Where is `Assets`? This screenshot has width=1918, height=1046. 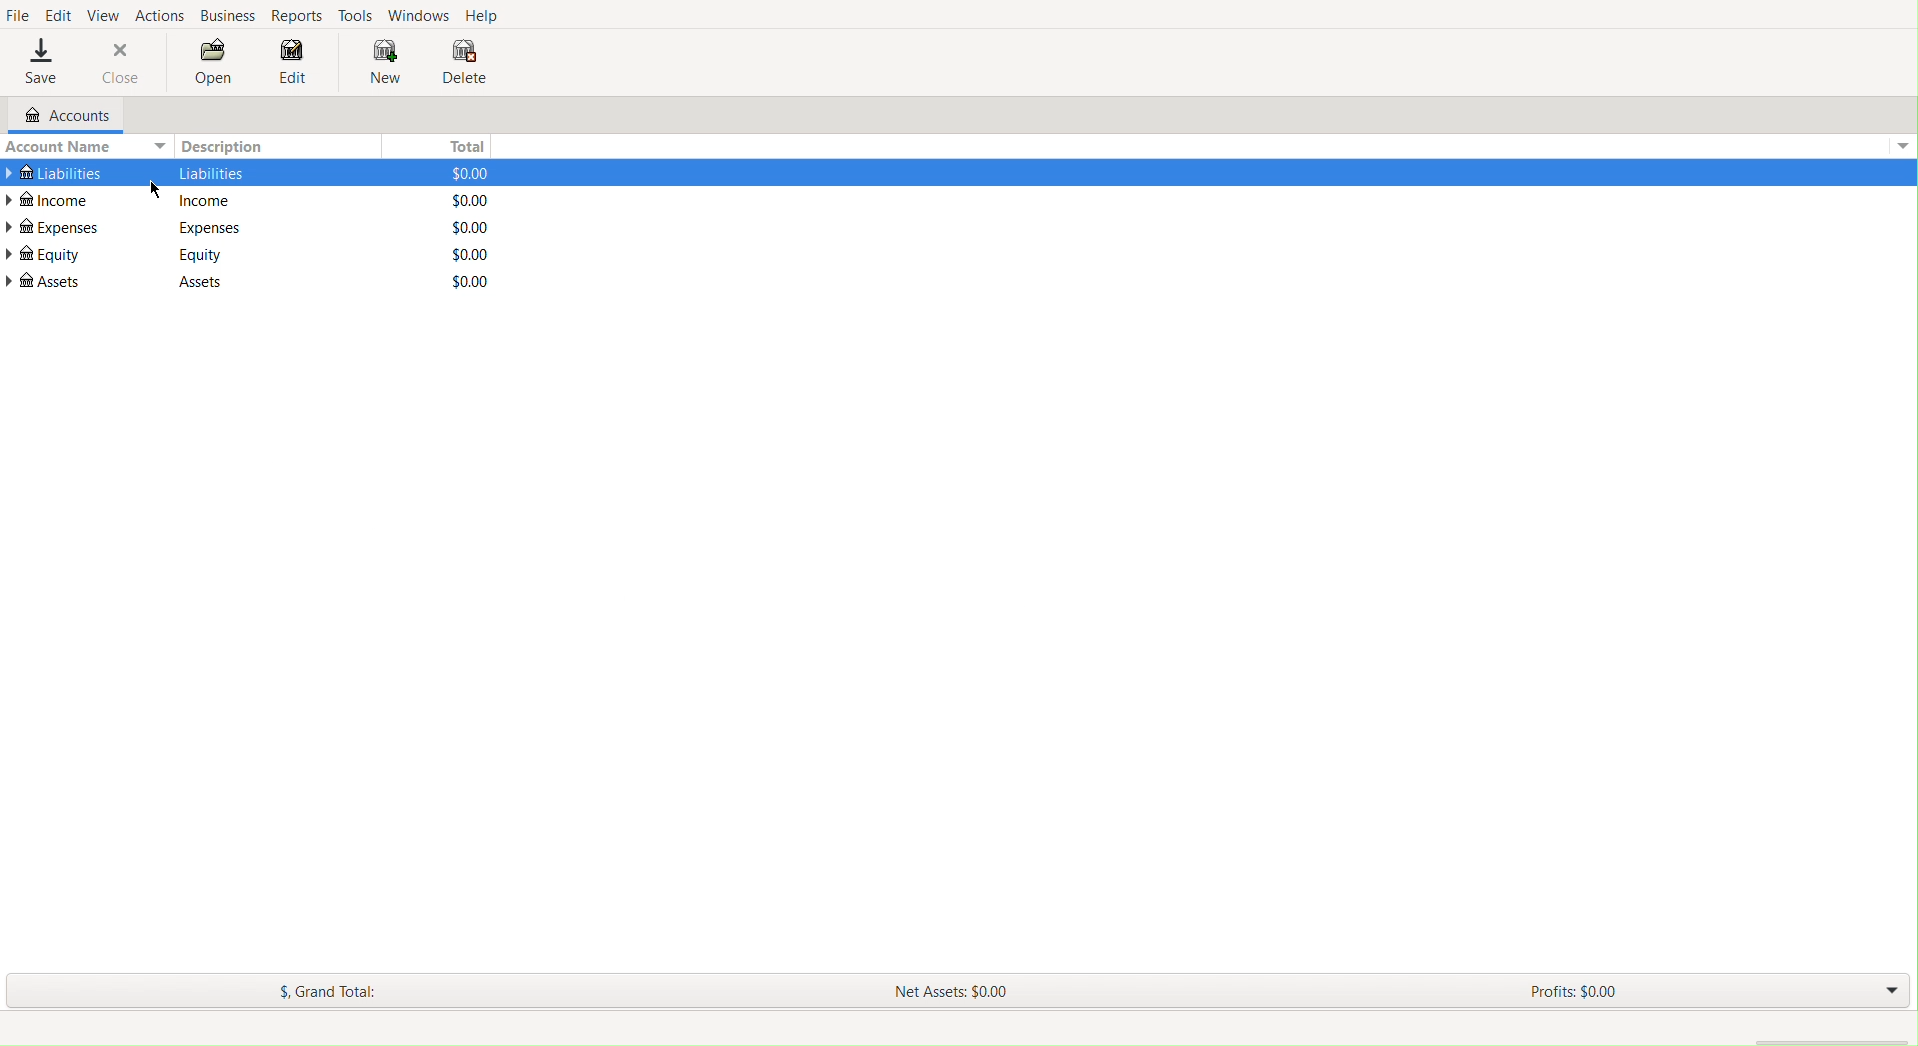
Assets is located at coordinates (46, 281).